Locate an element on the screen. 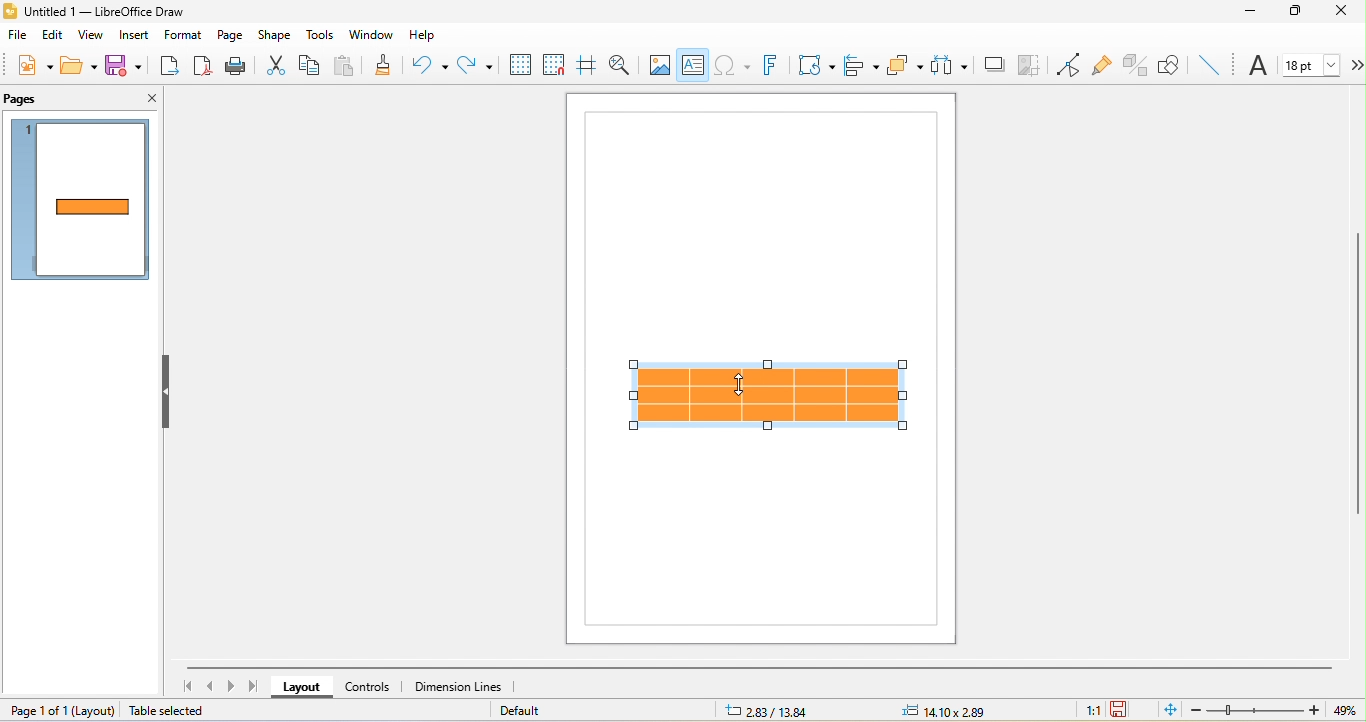  pages is located at coordinates (24, 99).